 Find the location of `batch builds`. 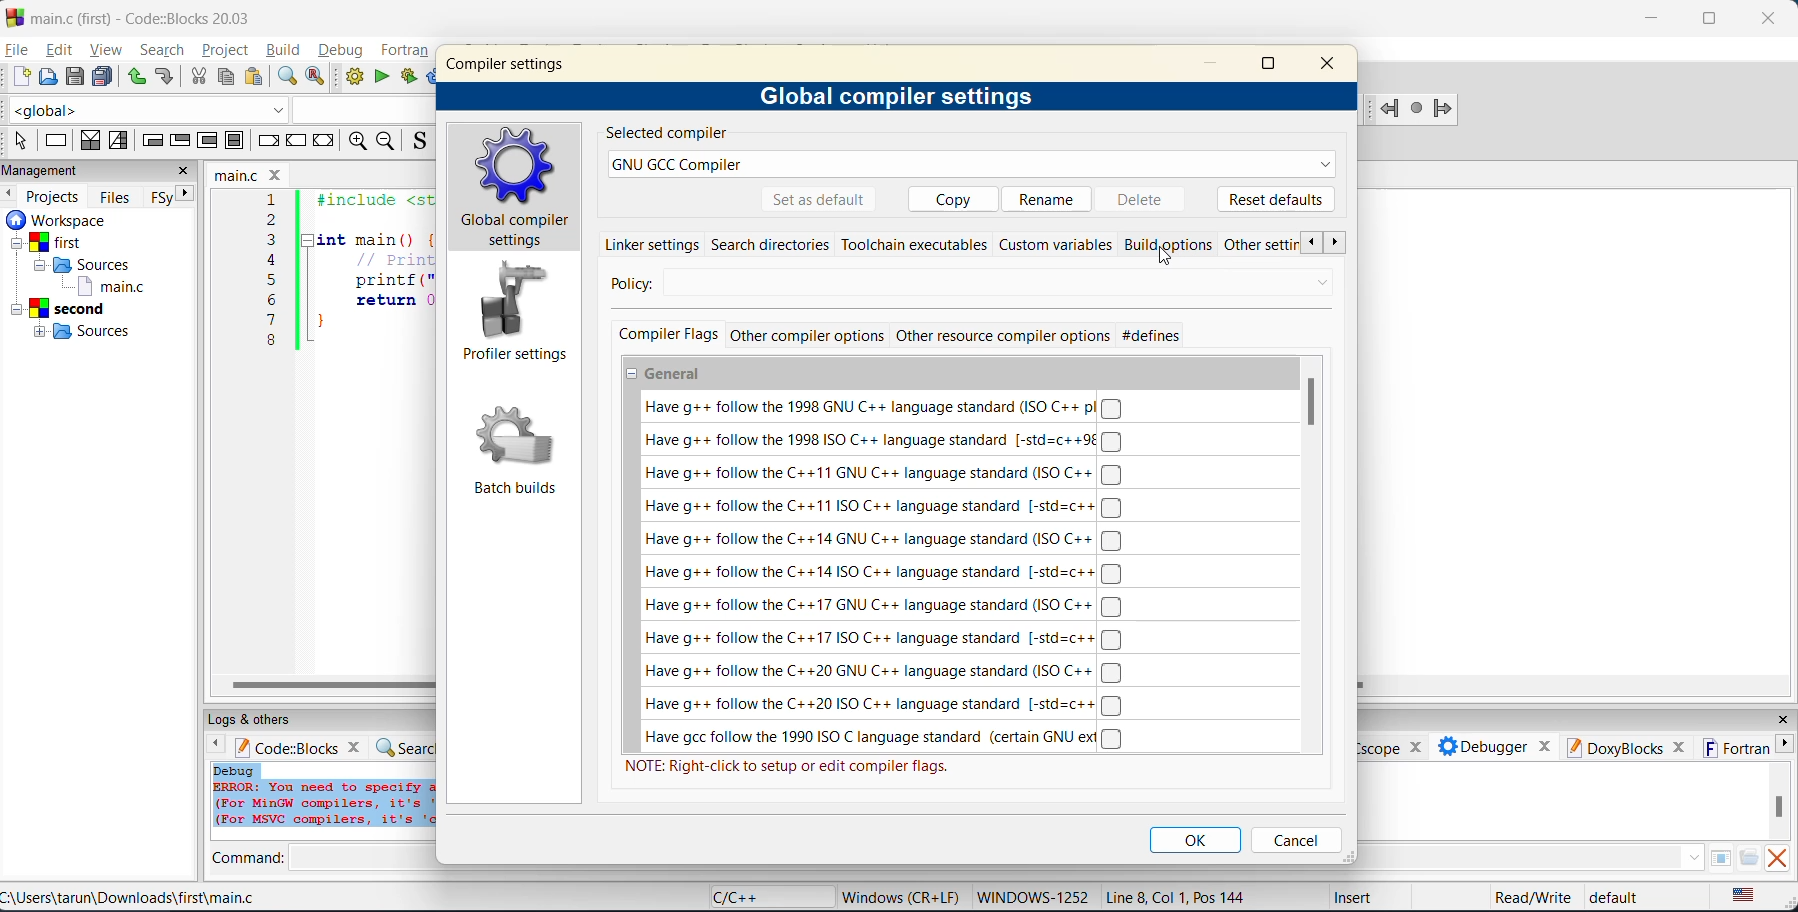

batch builds is located at coordinates (517, 452).